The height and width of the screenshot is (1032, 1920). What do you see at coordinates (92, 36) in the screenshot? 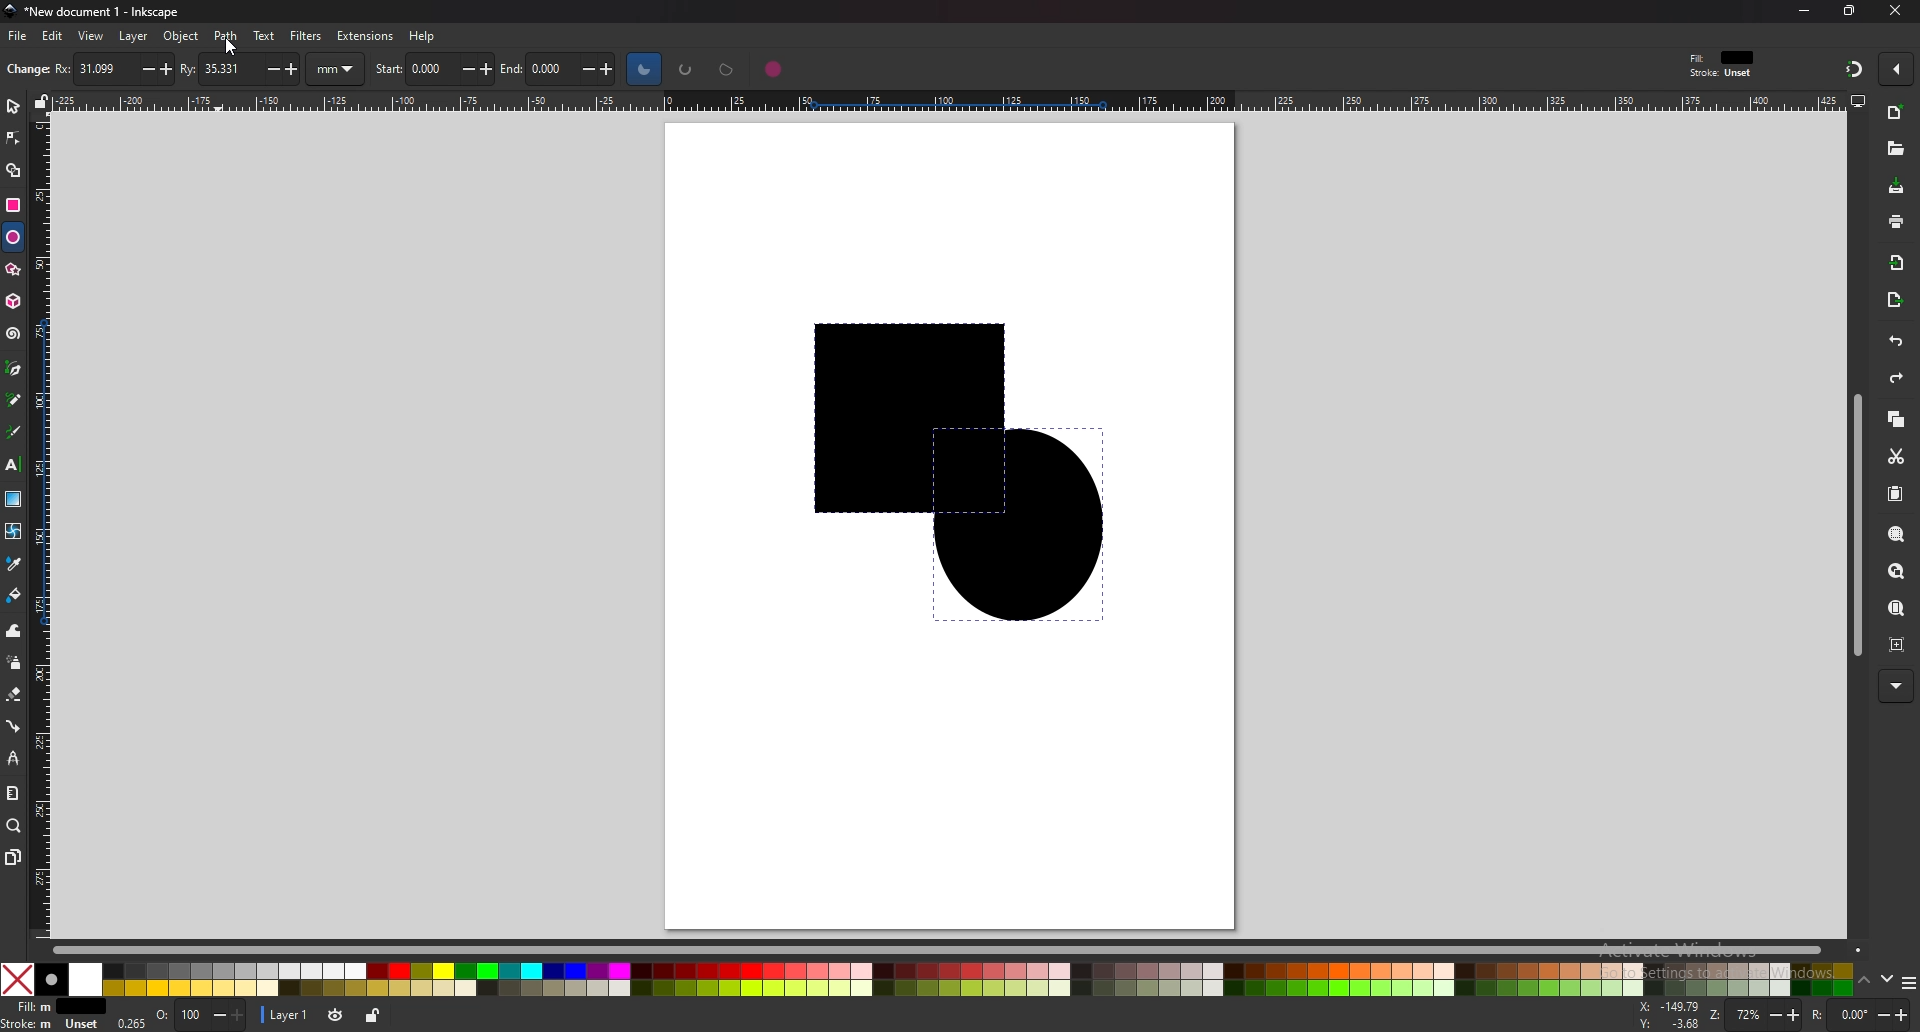
I see `view` at bounding box center [92, 36].